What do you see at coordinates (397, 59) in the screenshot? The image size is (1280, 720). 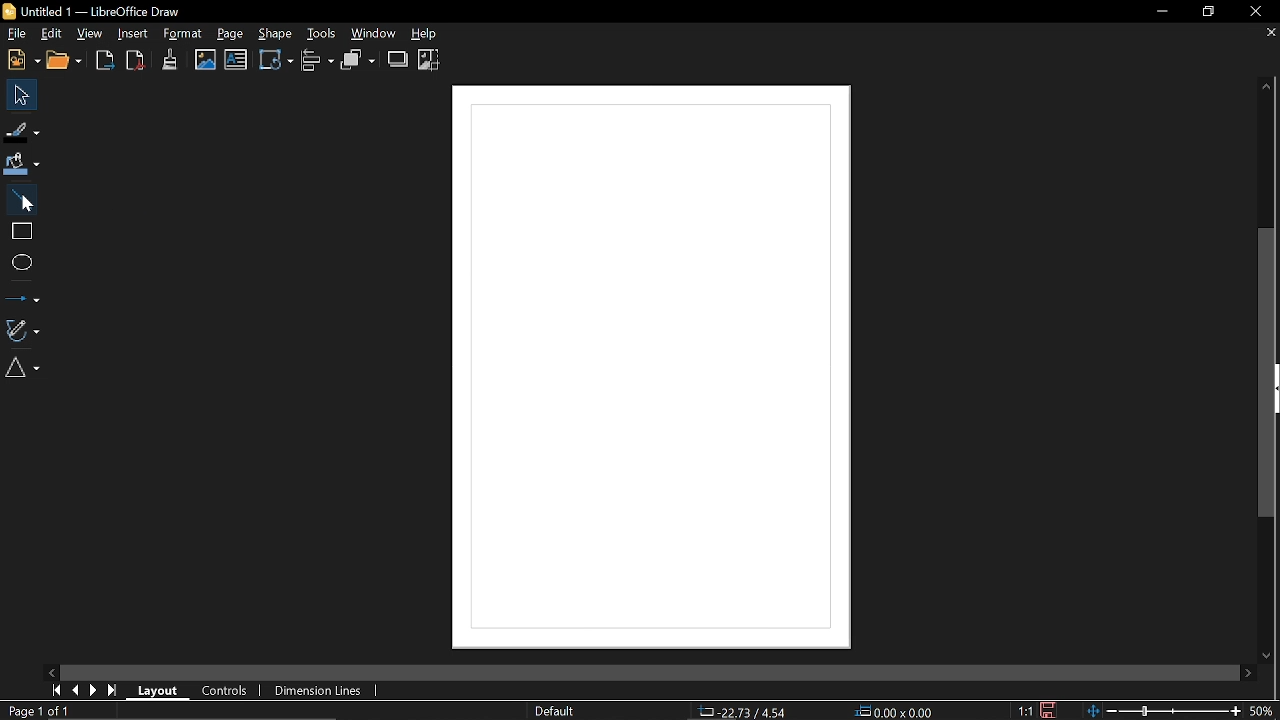 I see `Shadow` at bounding box center [397, 59].